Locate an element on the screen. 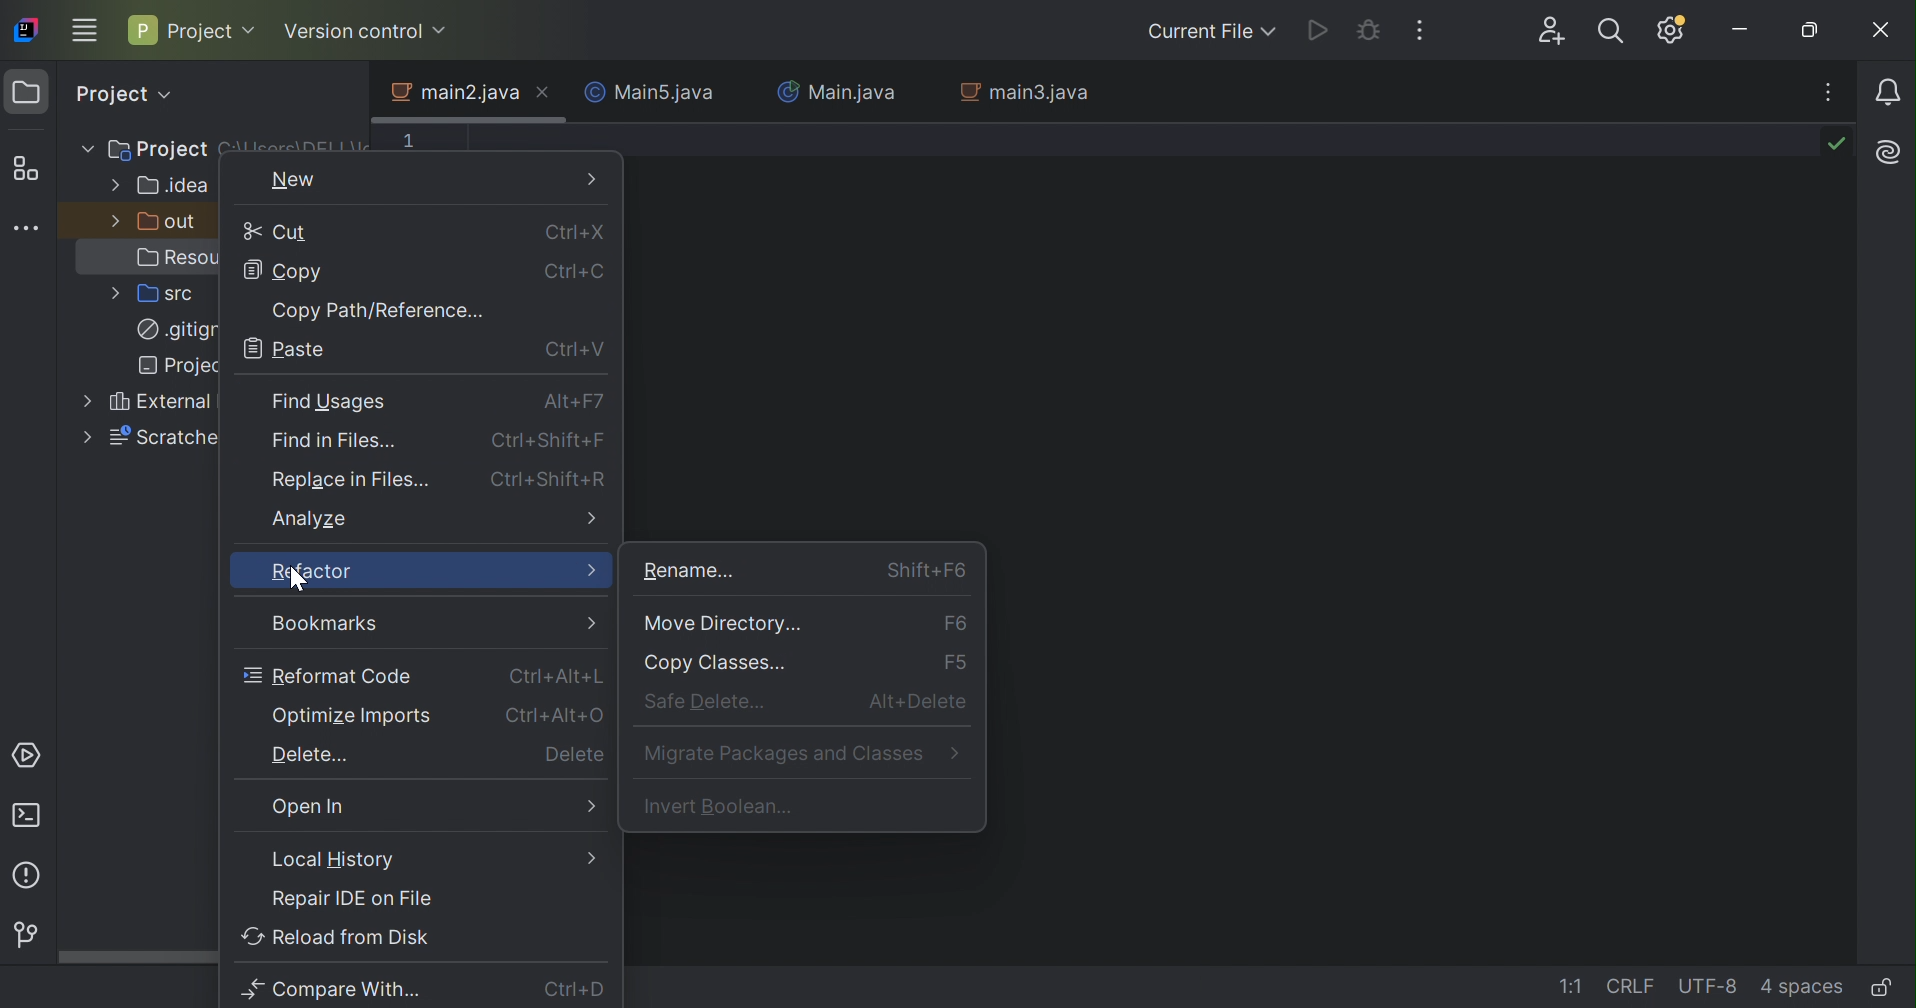 Image resolution: width=1916 pixels, height=1008 pixels. Ctrl+C is located at coordinates (580, 275).